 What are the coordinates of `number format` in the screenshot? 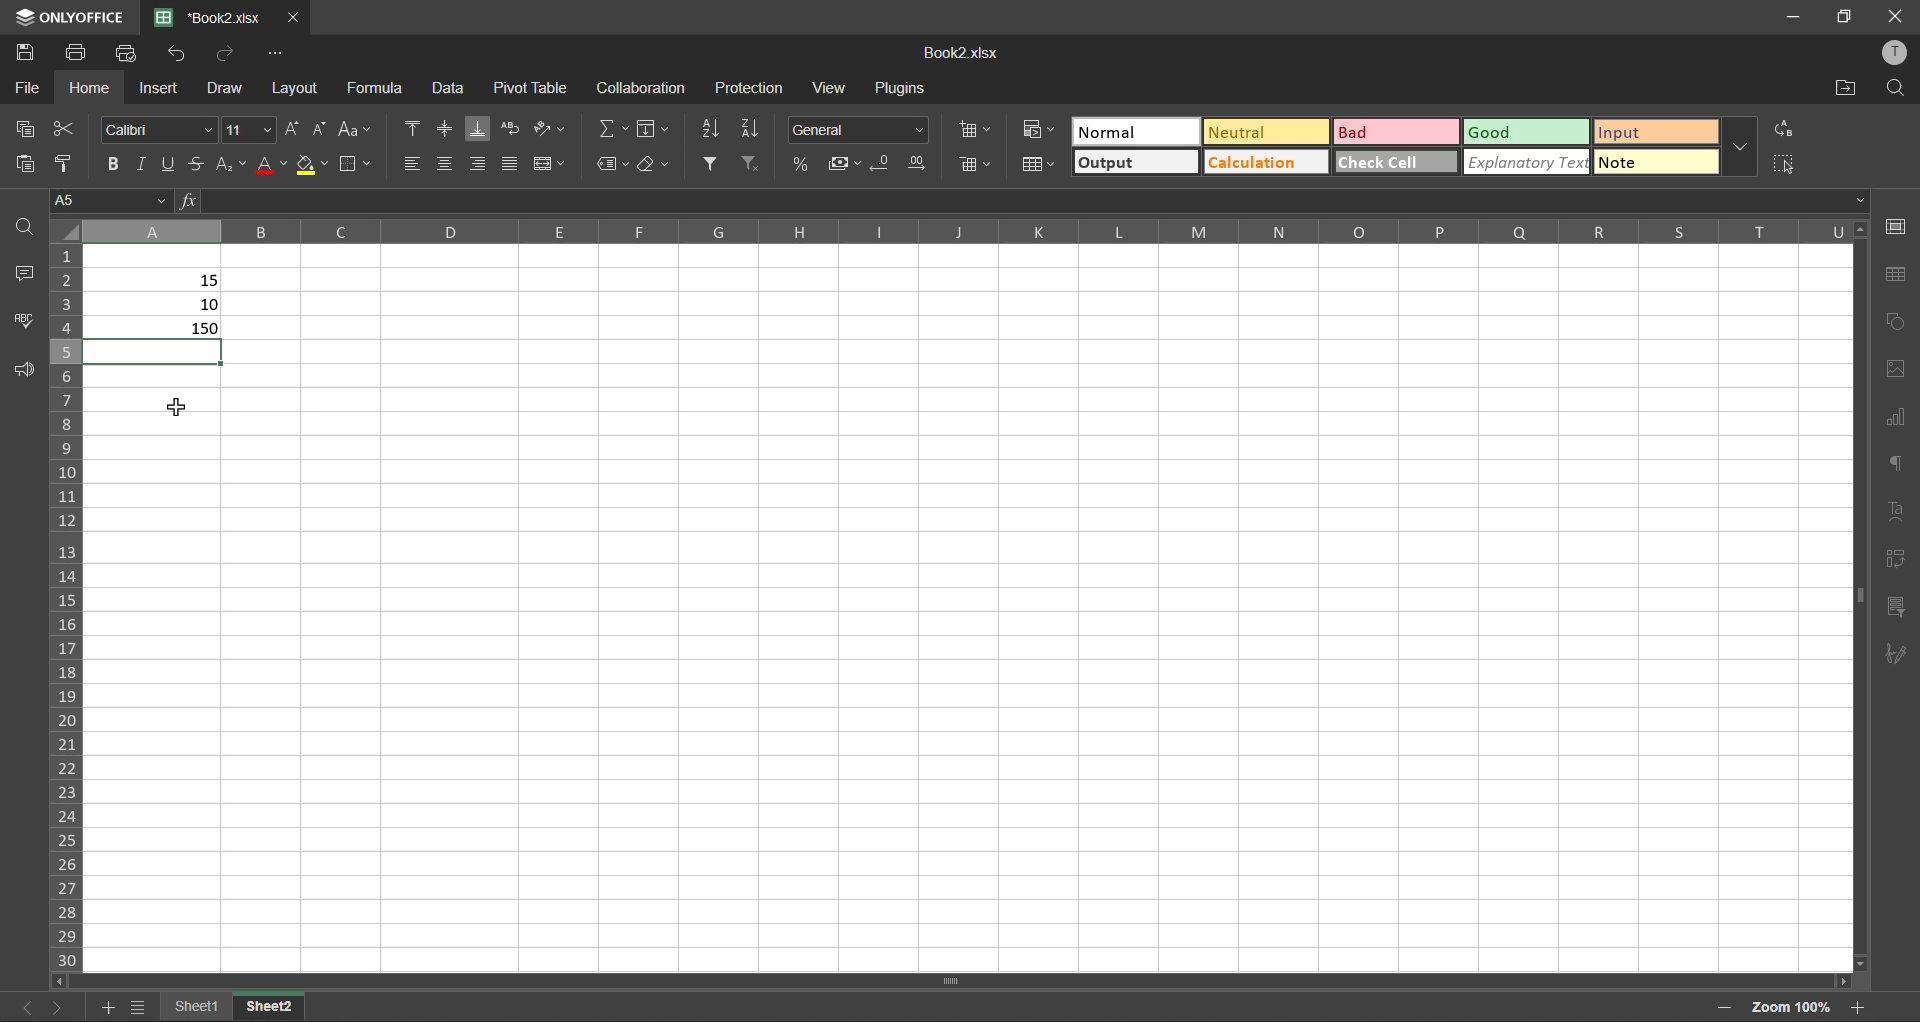 It's located at (865, 129).